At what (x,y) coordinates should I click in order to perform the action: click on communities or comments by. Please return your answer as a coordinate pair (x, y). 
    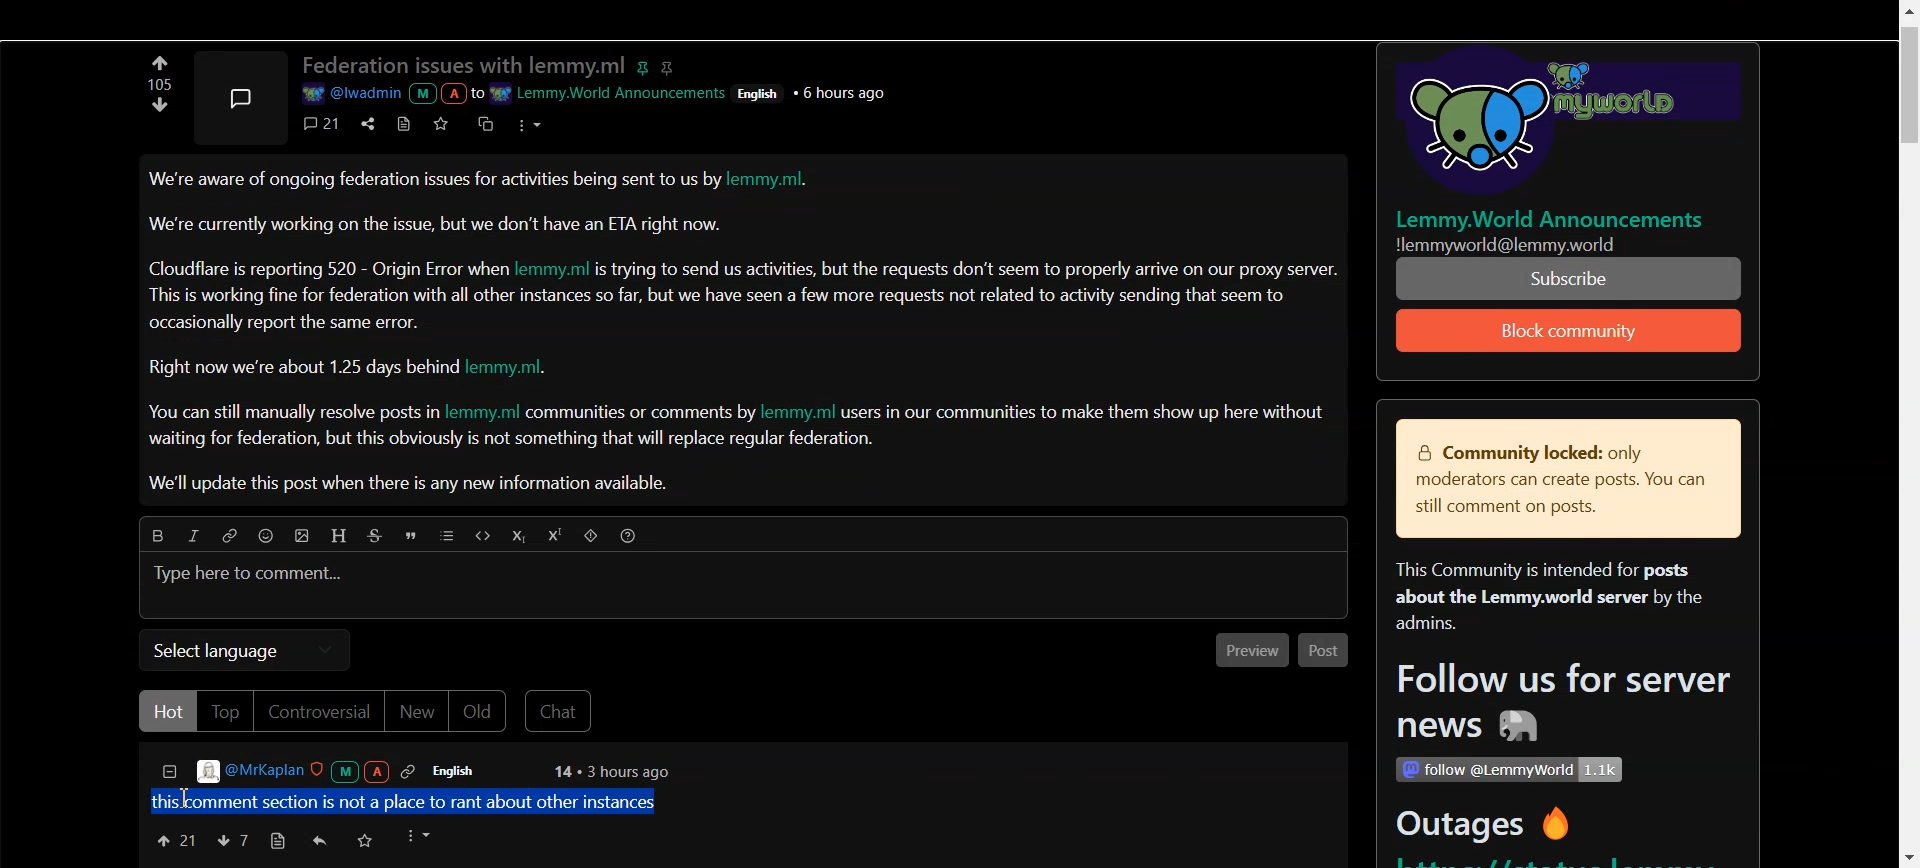
    Looking at the image, I should click on (642, 414).